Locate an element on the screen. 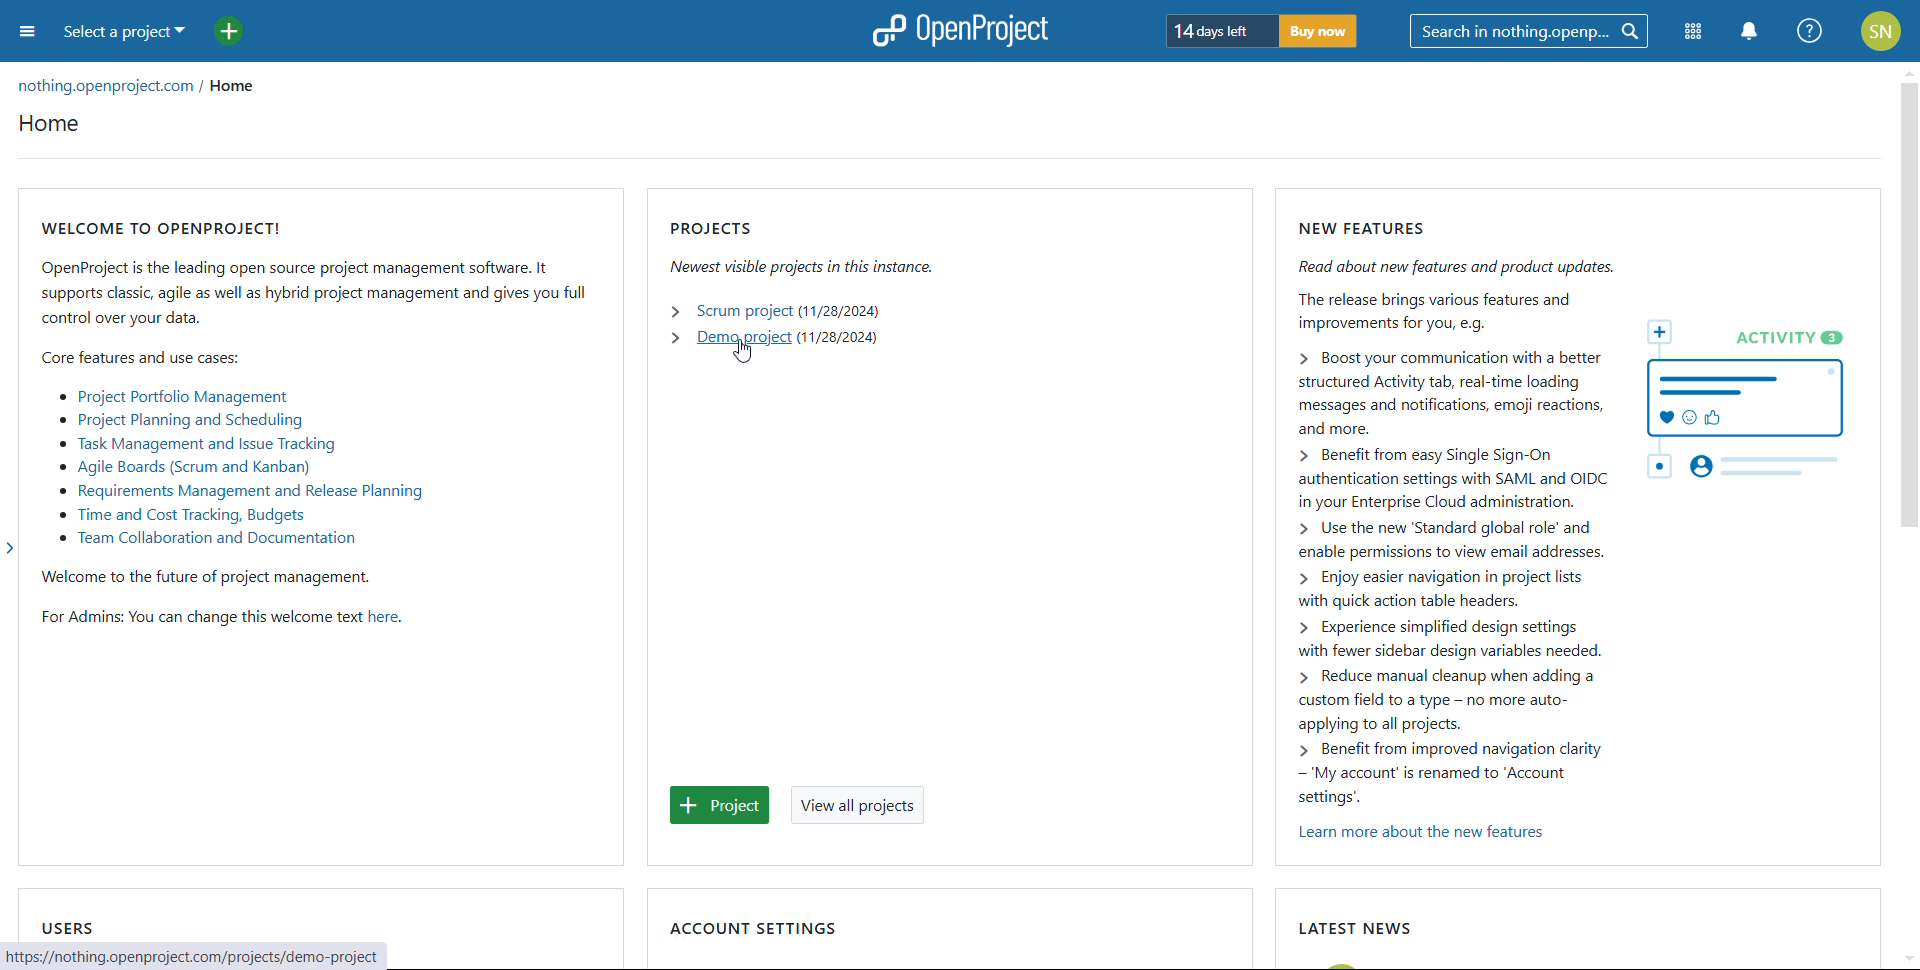 The height and width of the screenshot is (970, 1920). Experience simplified design settings with fewer sidebar design variables needed. is located at coordinates (1446, 640).